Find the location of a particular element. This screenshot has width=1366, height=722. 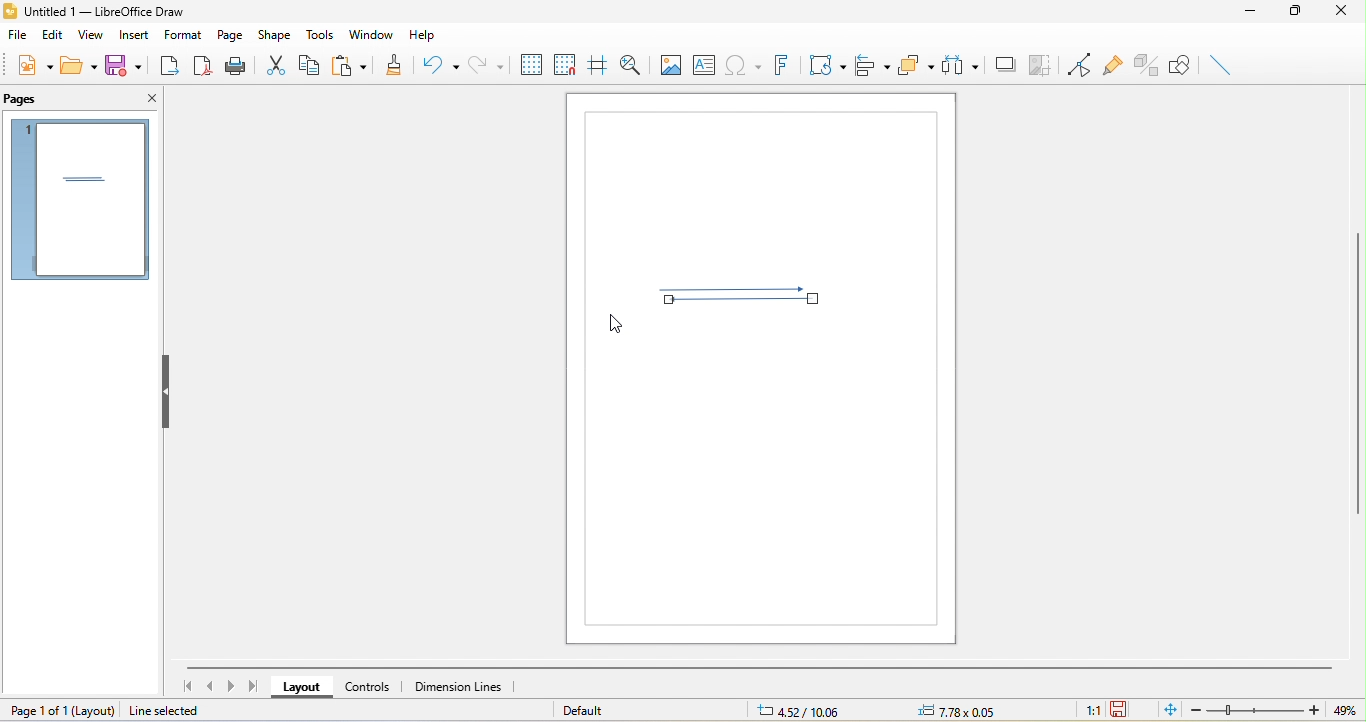

snap to grid is located at coordinates (564, 62).